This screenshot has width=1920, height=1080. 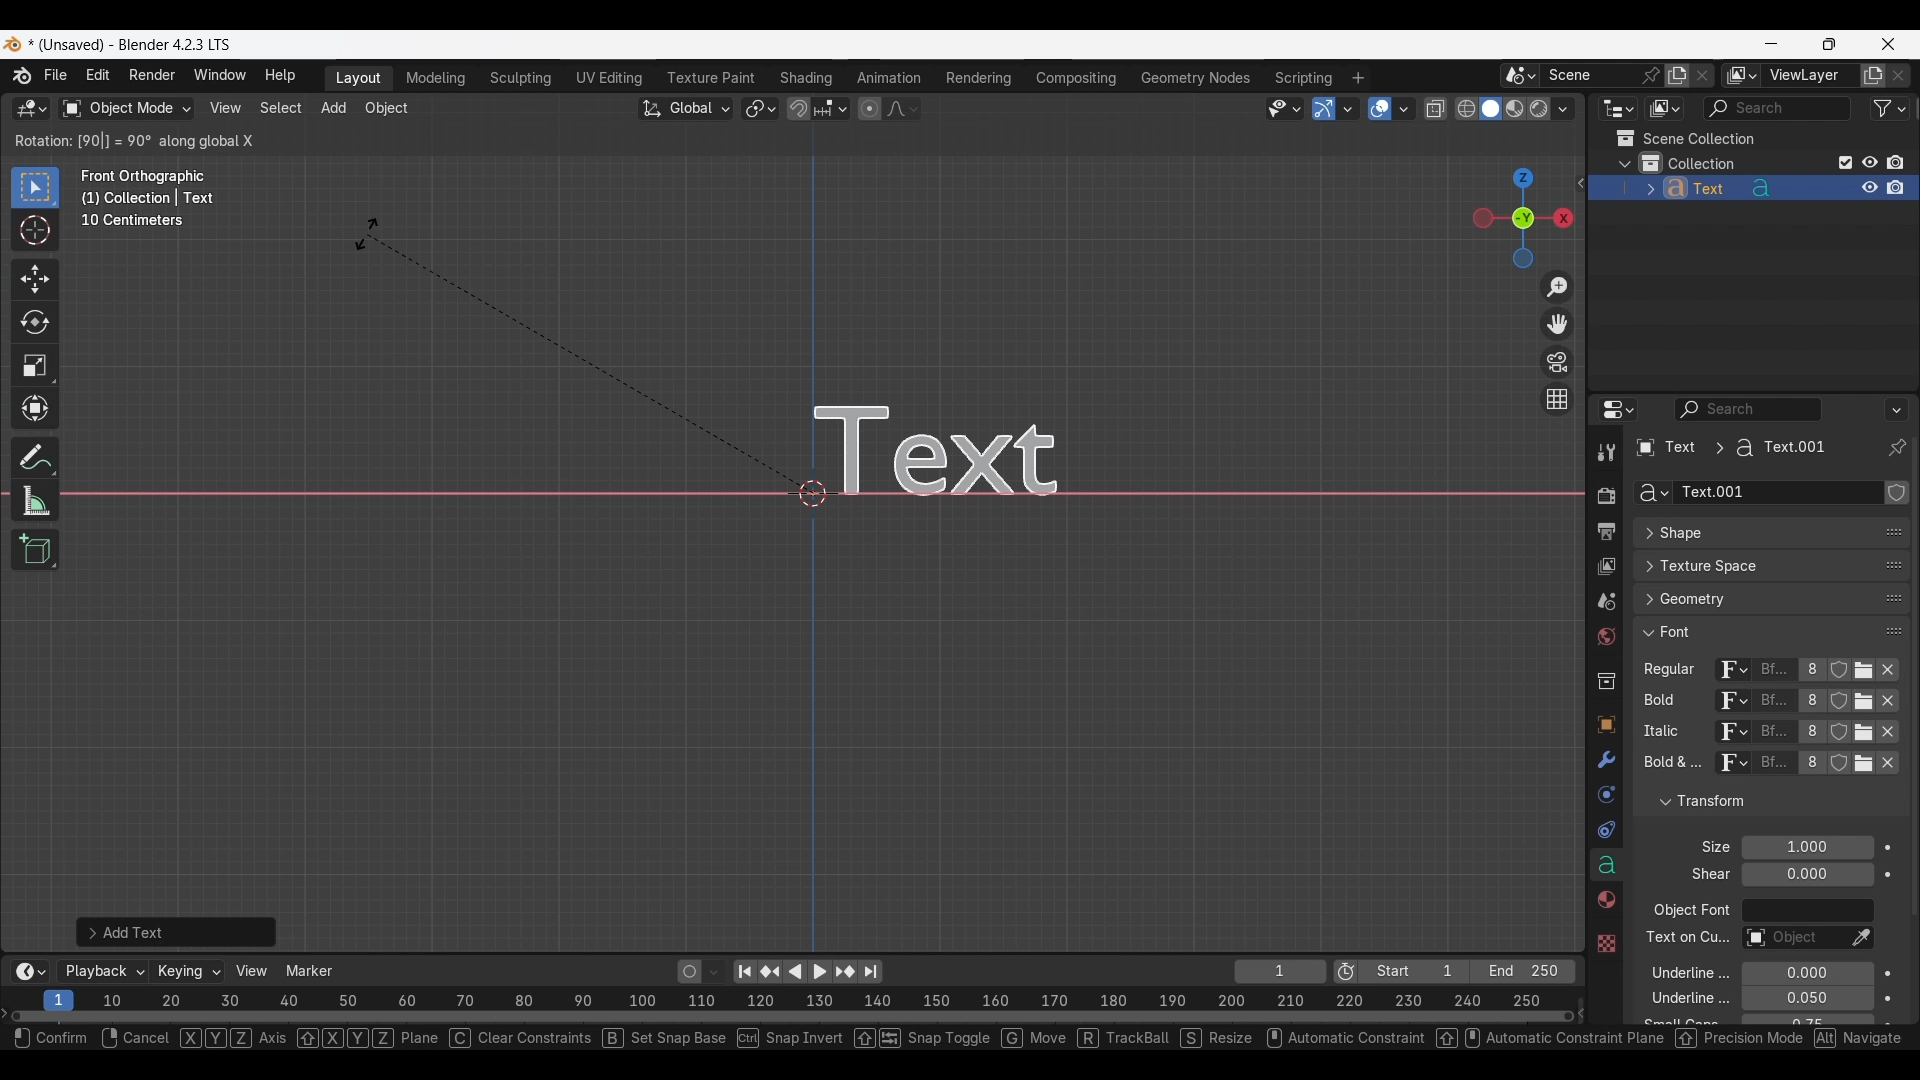 What do you see at coordinates (1518, 218) in the screenshot?
I see `Click to use a preset viewport` at bounding box center [1518, 218].